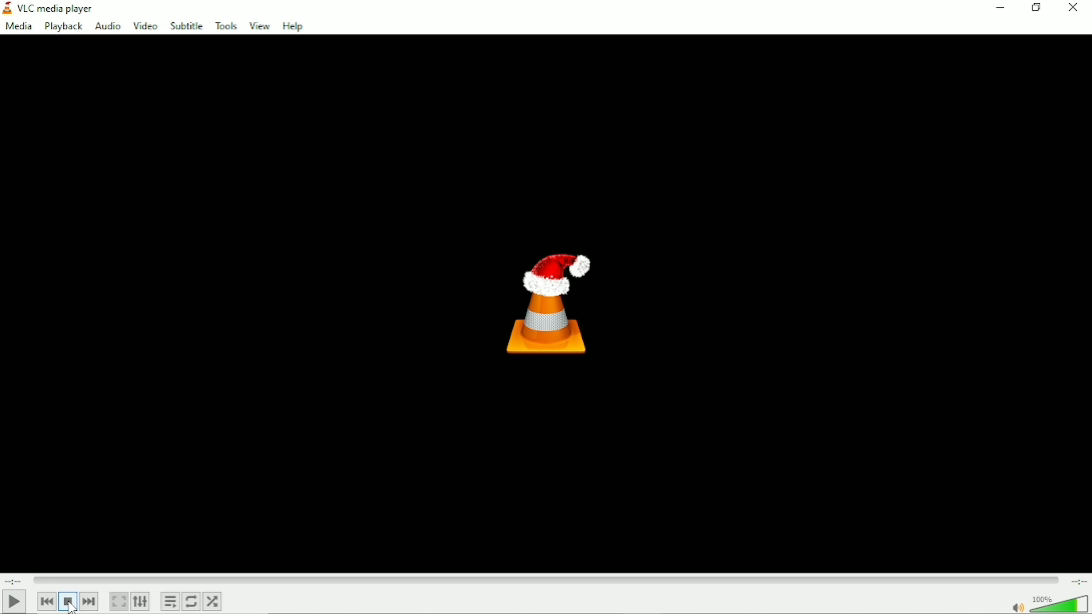 The image size is (1092, 614). Describe the element at coordinates (1046, 603) in the screenshot. I see `Audio` at that location.